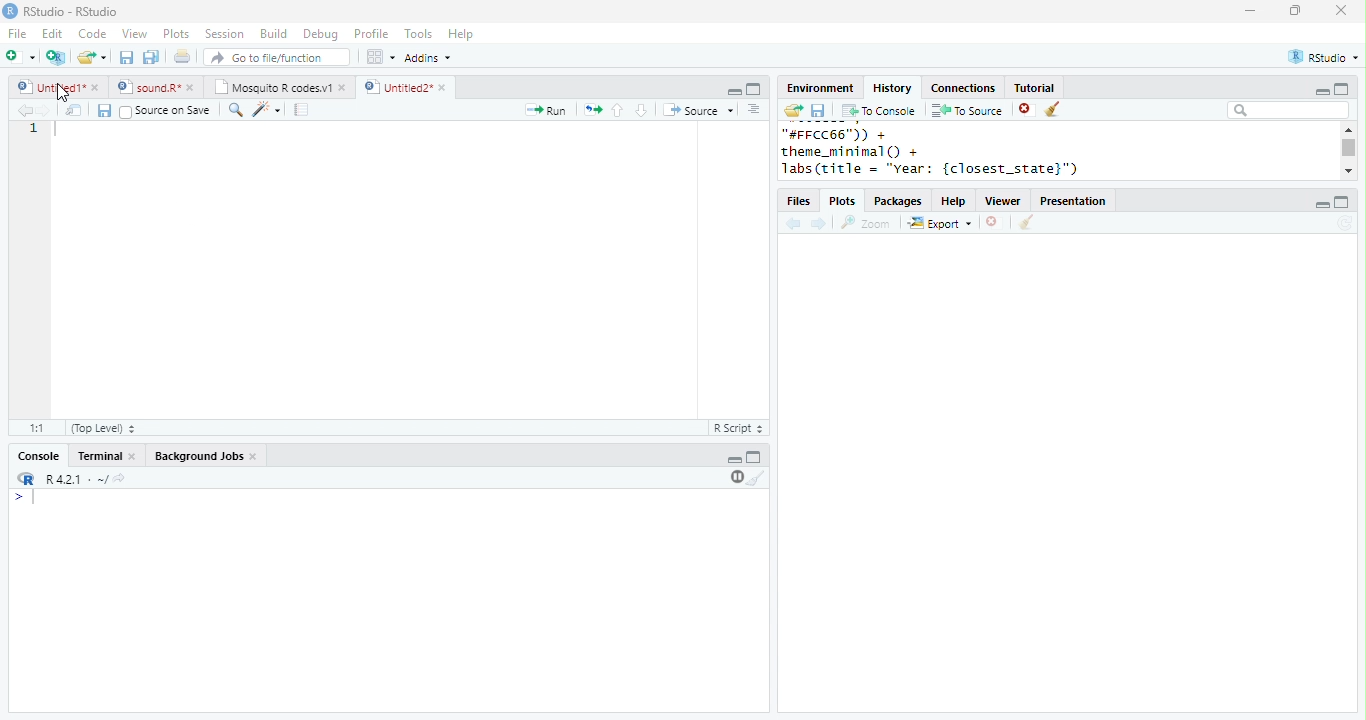 The height and width of the screenshot is (720, 1366). I want to click on Addins, so click(428, 57).